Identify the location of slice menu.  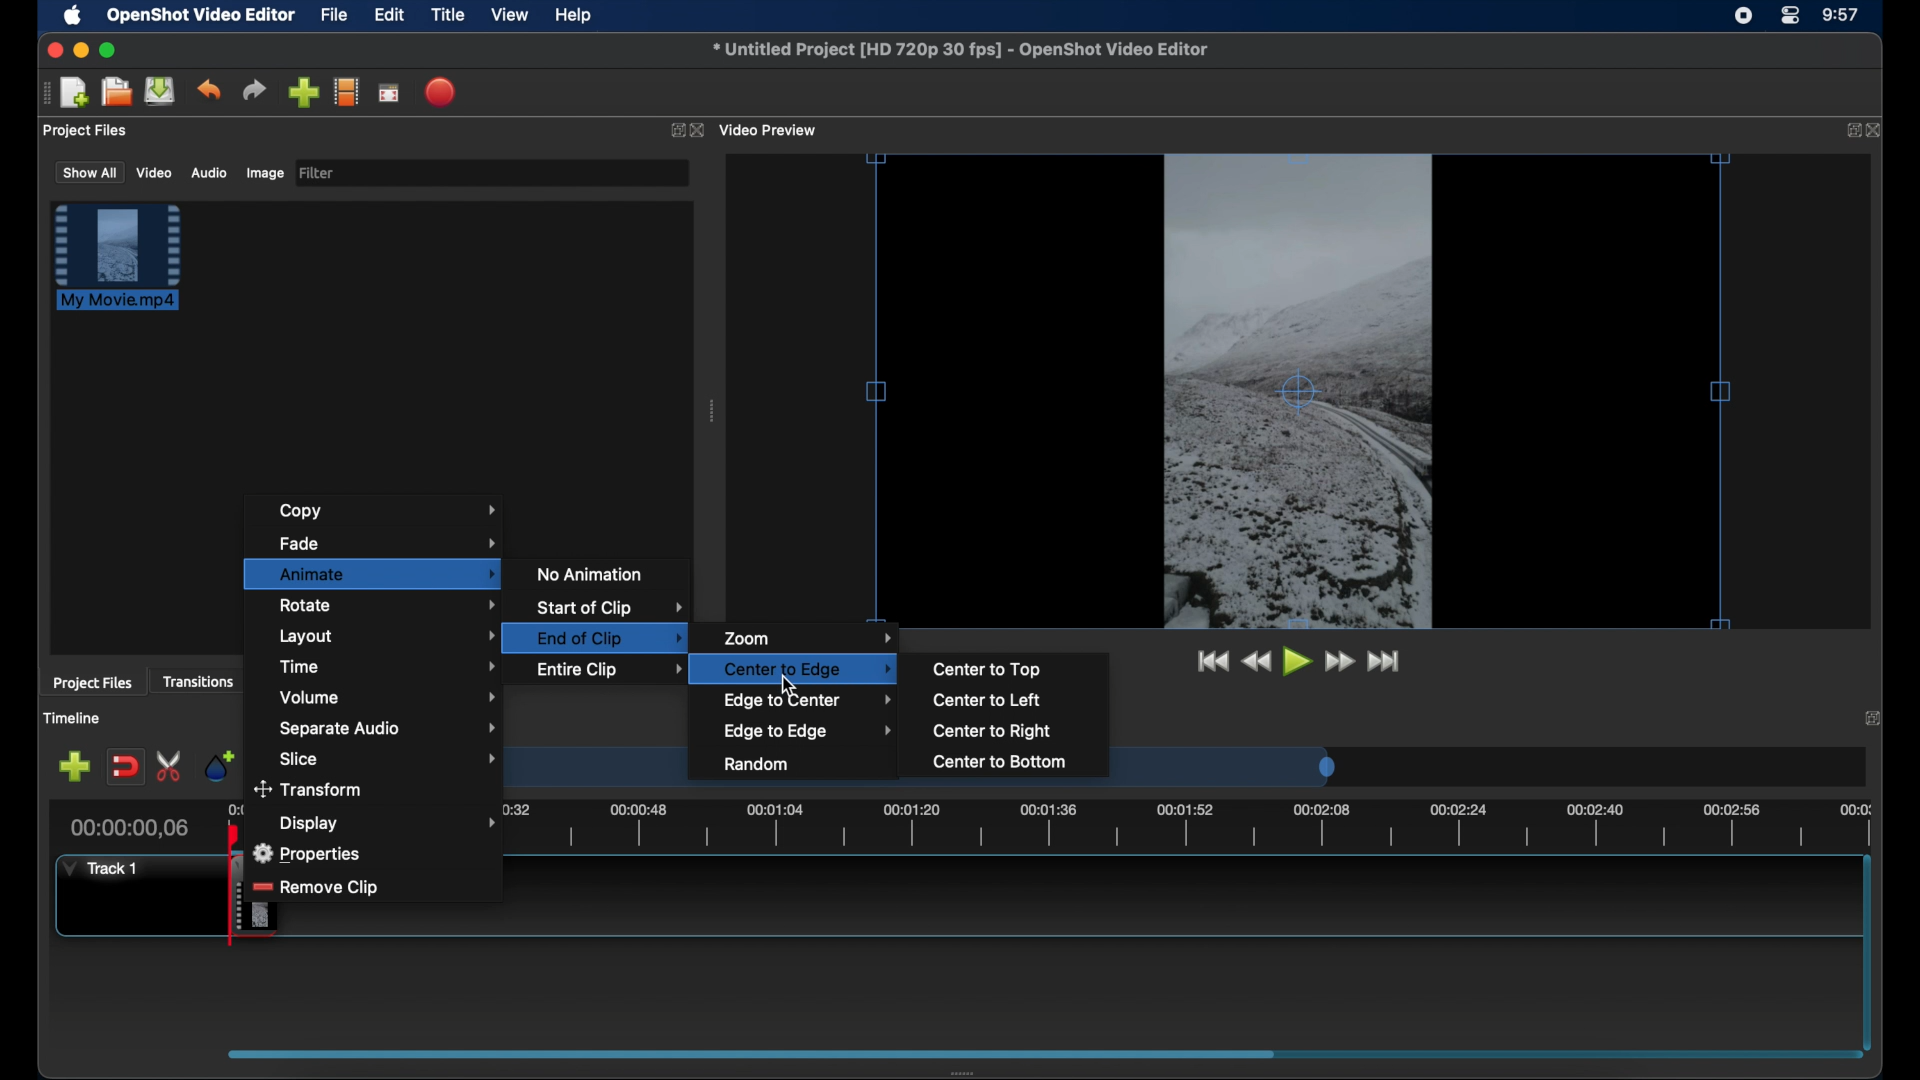
(388, 759).